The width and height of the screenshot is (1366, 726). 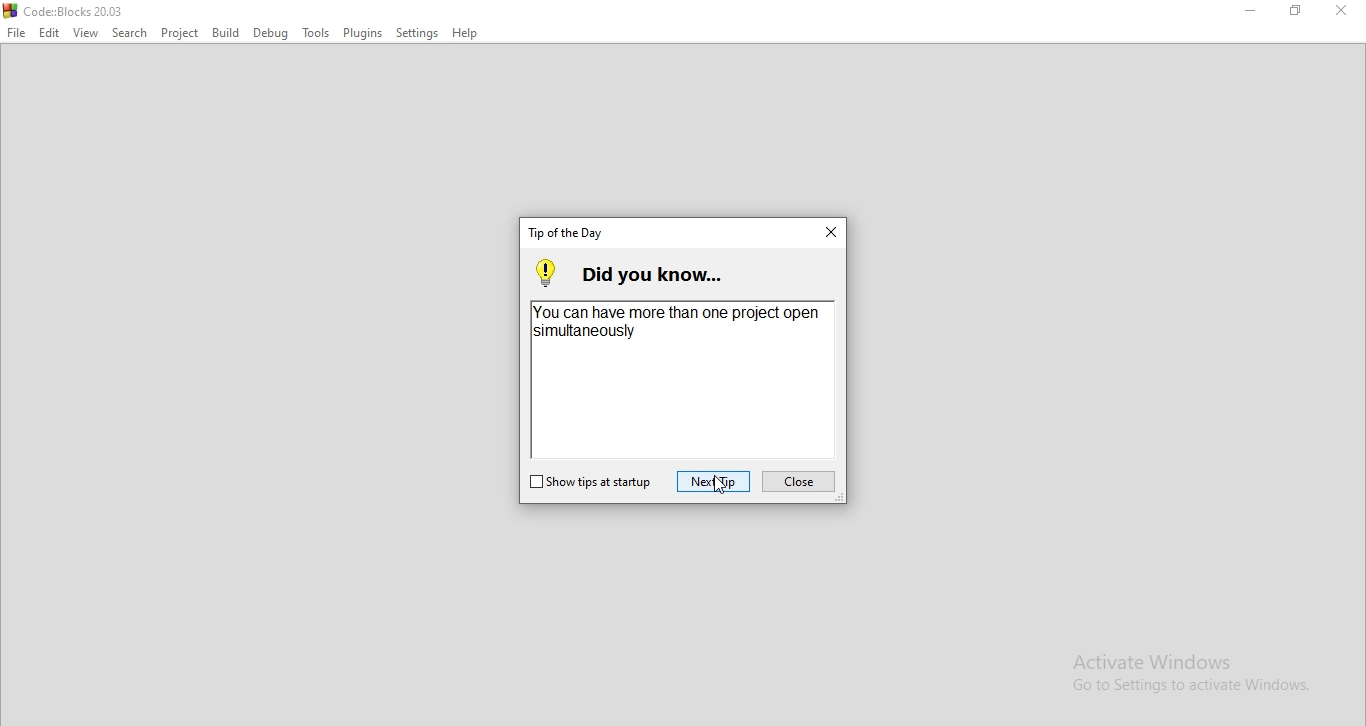 I want to click on did you know, so click(x=627, y=270).